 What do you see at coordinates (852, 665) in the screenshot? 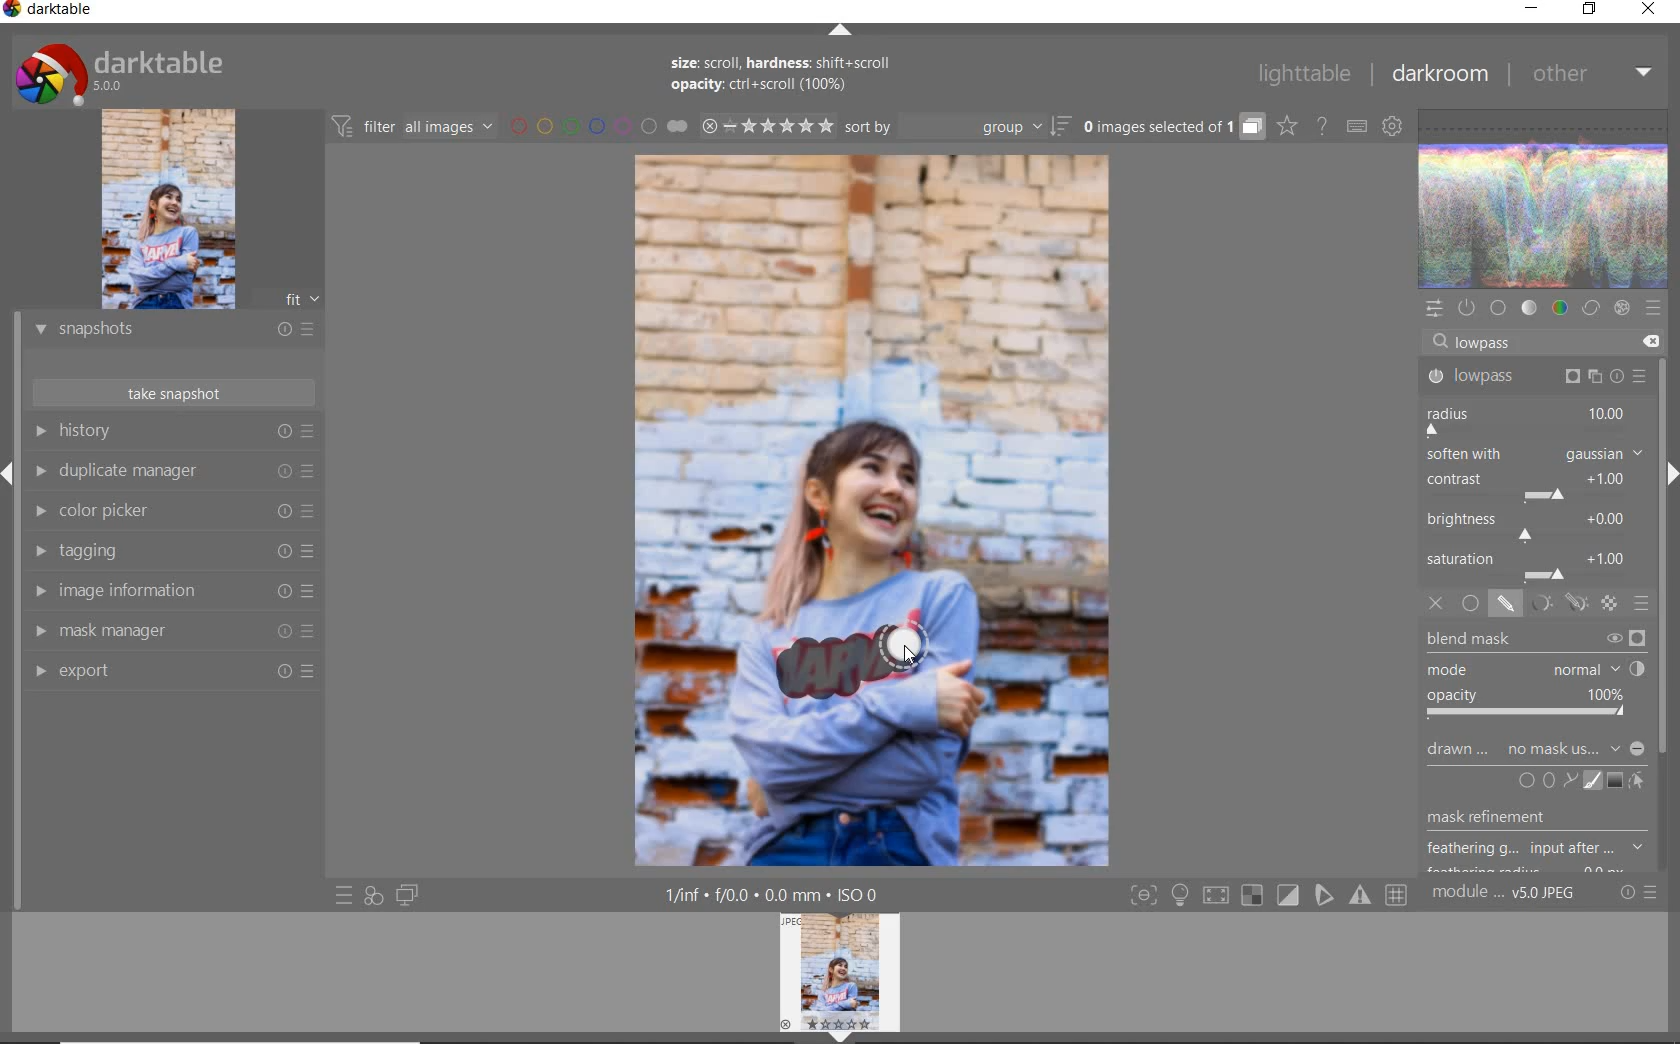
I see `area painted` at bounding box center [852, 665].